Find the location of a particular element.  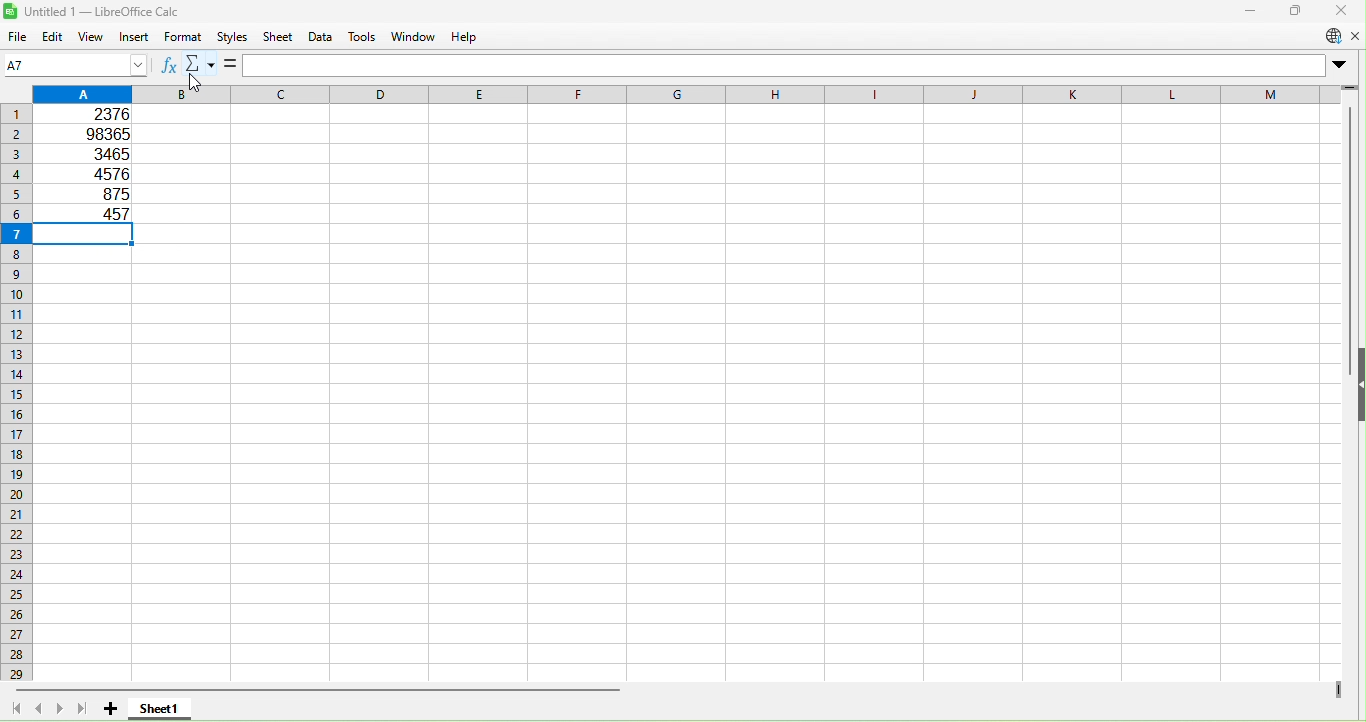

Rows is located at coordinates (17, 396).